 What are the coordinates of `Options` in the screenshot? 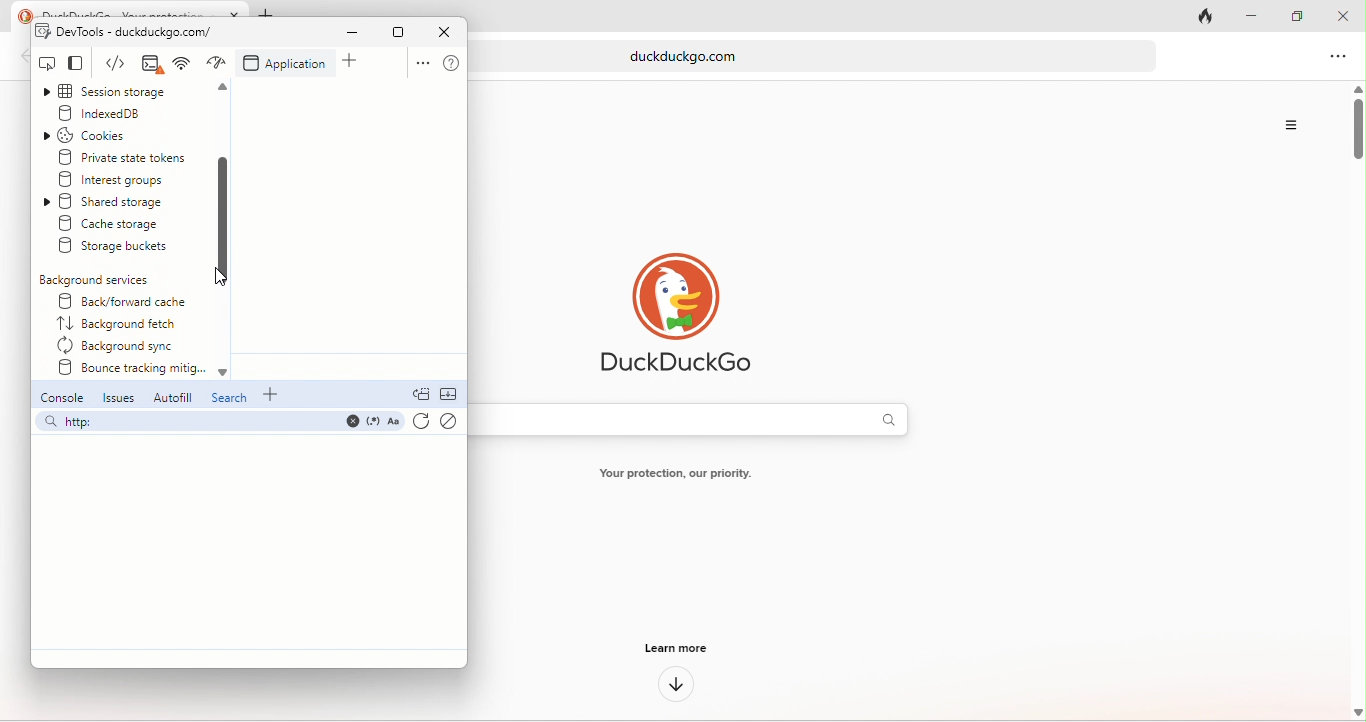 It's located at (1290, 125).